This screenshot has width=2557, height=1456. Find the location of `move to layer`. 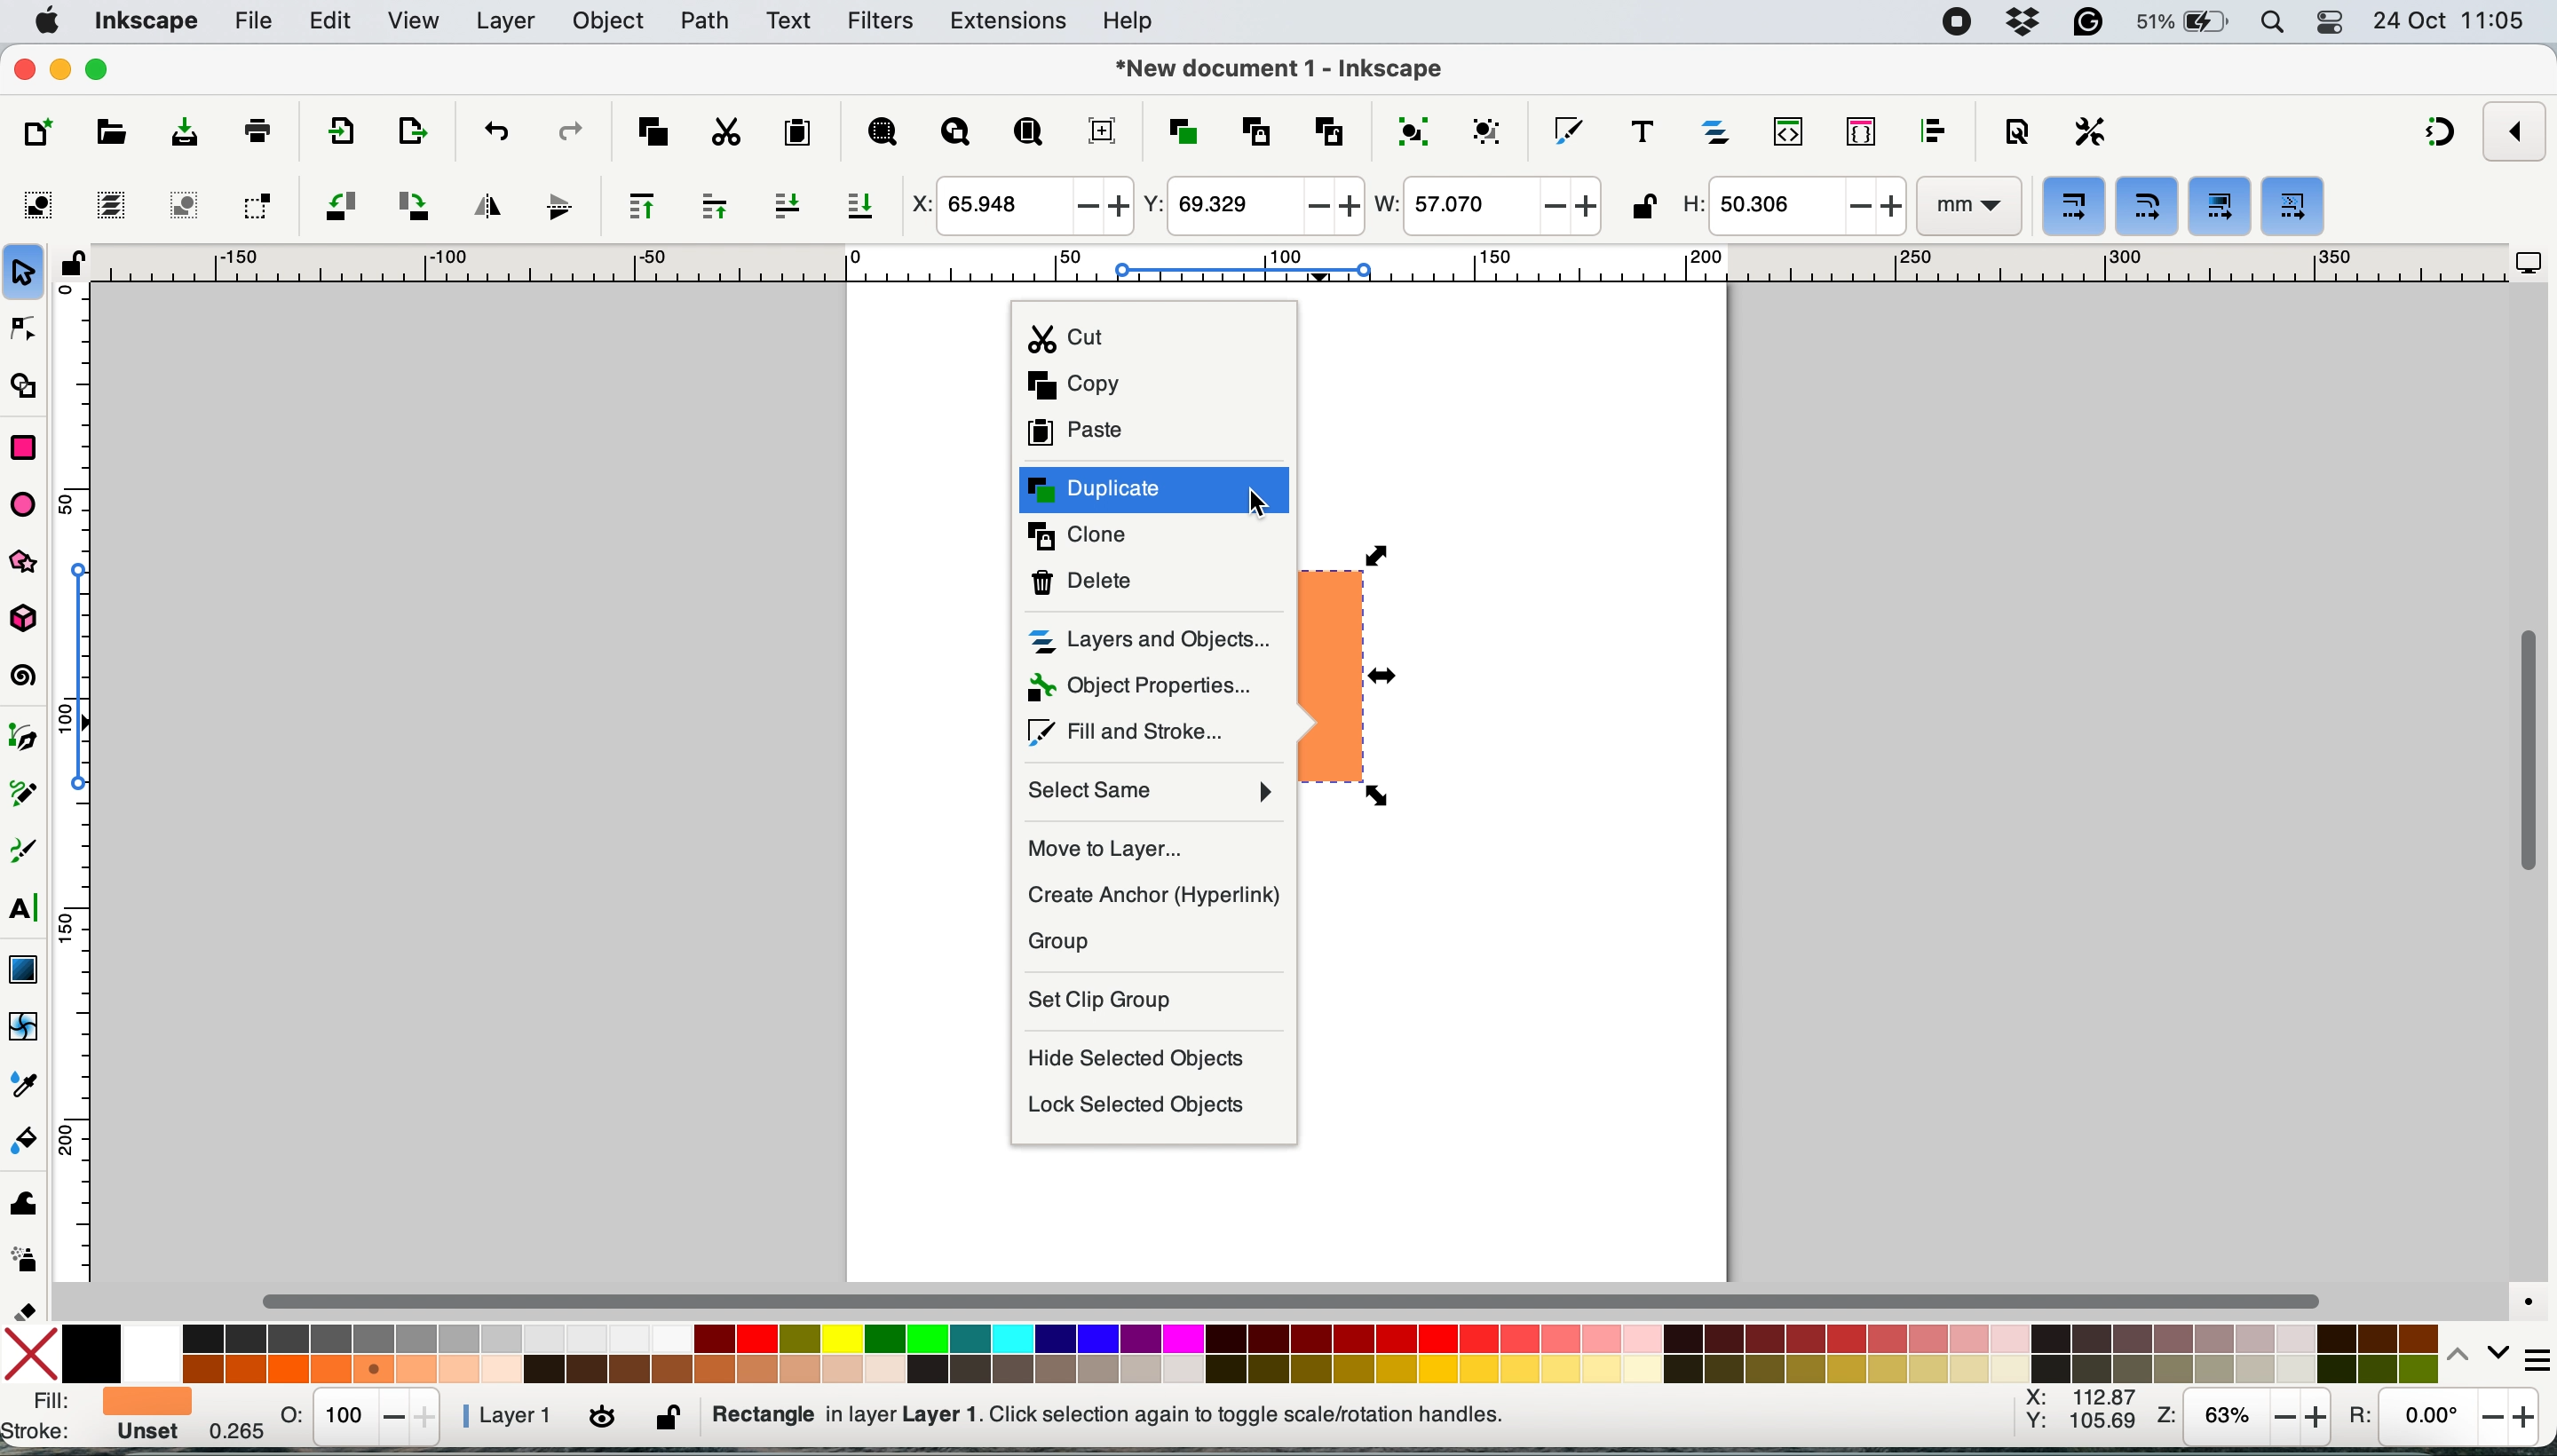

move to layer is located at coordinates (1156, 844).